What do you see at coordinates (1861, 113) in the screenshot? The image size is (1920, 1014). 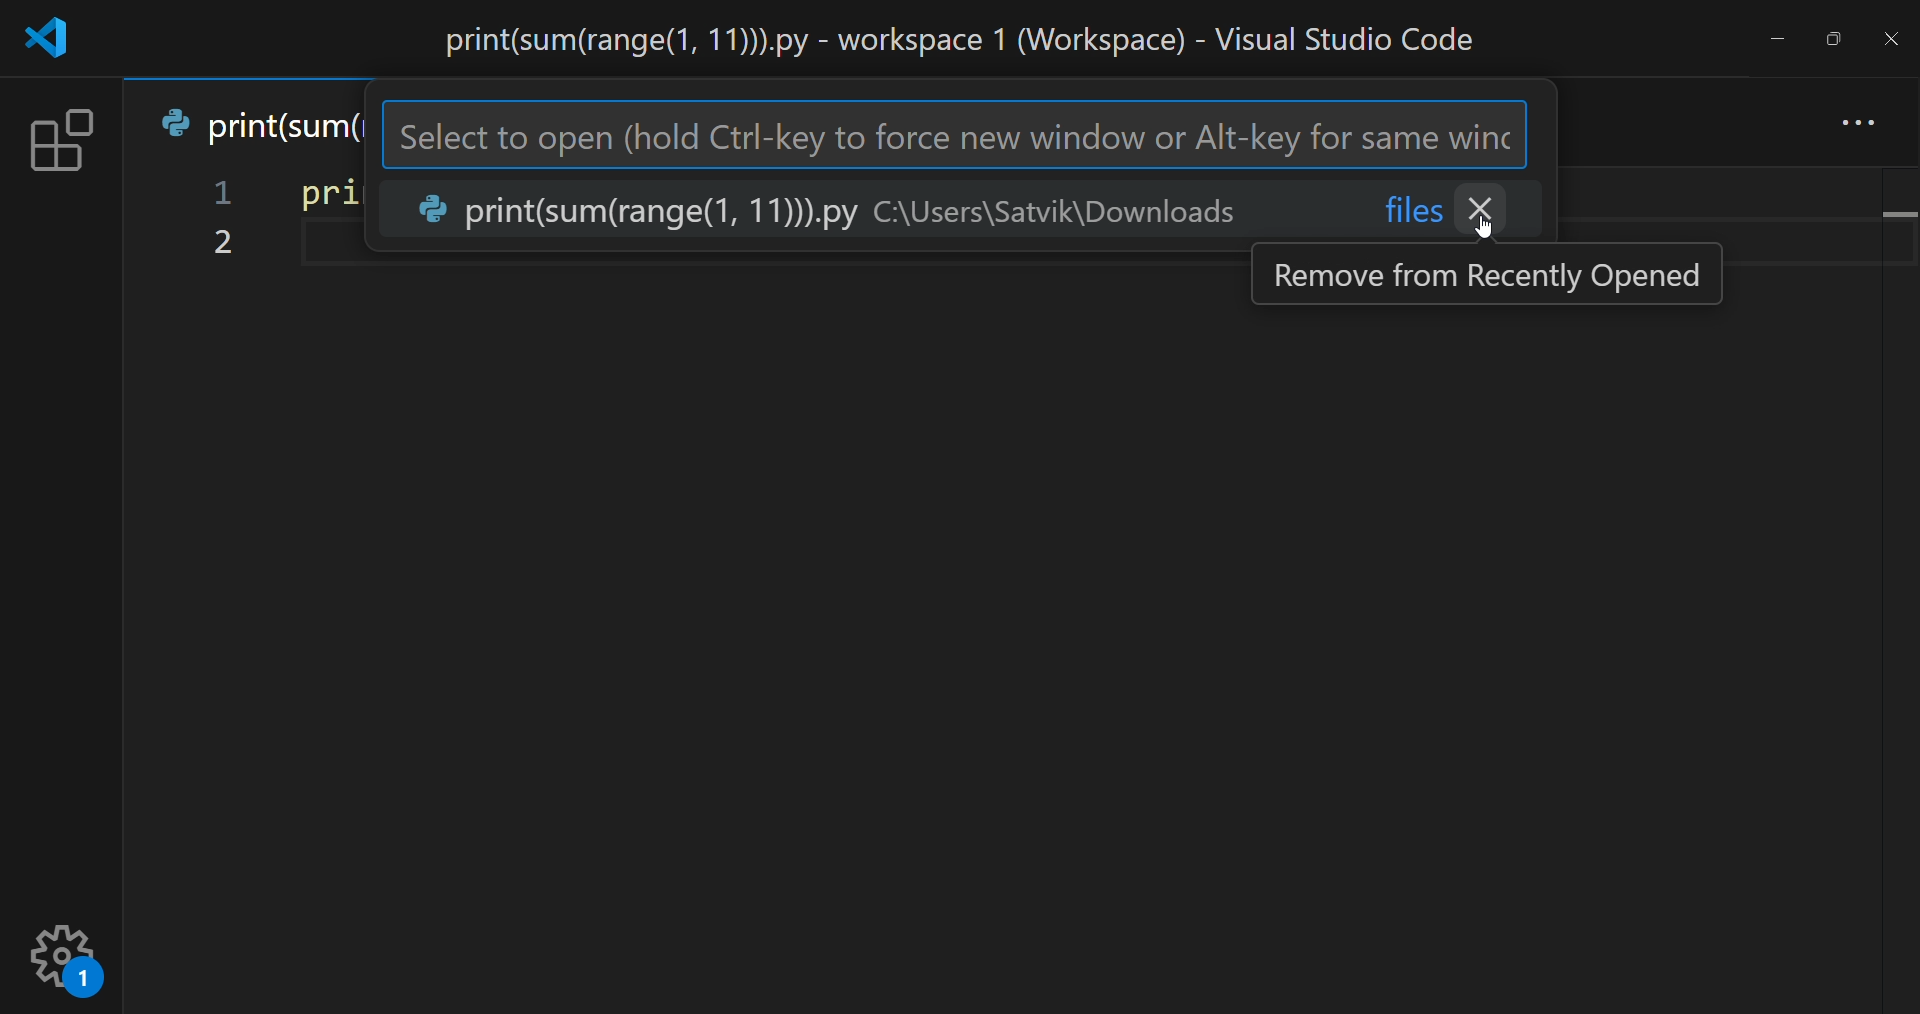 I see `more` at bounding box center [1861, 113].